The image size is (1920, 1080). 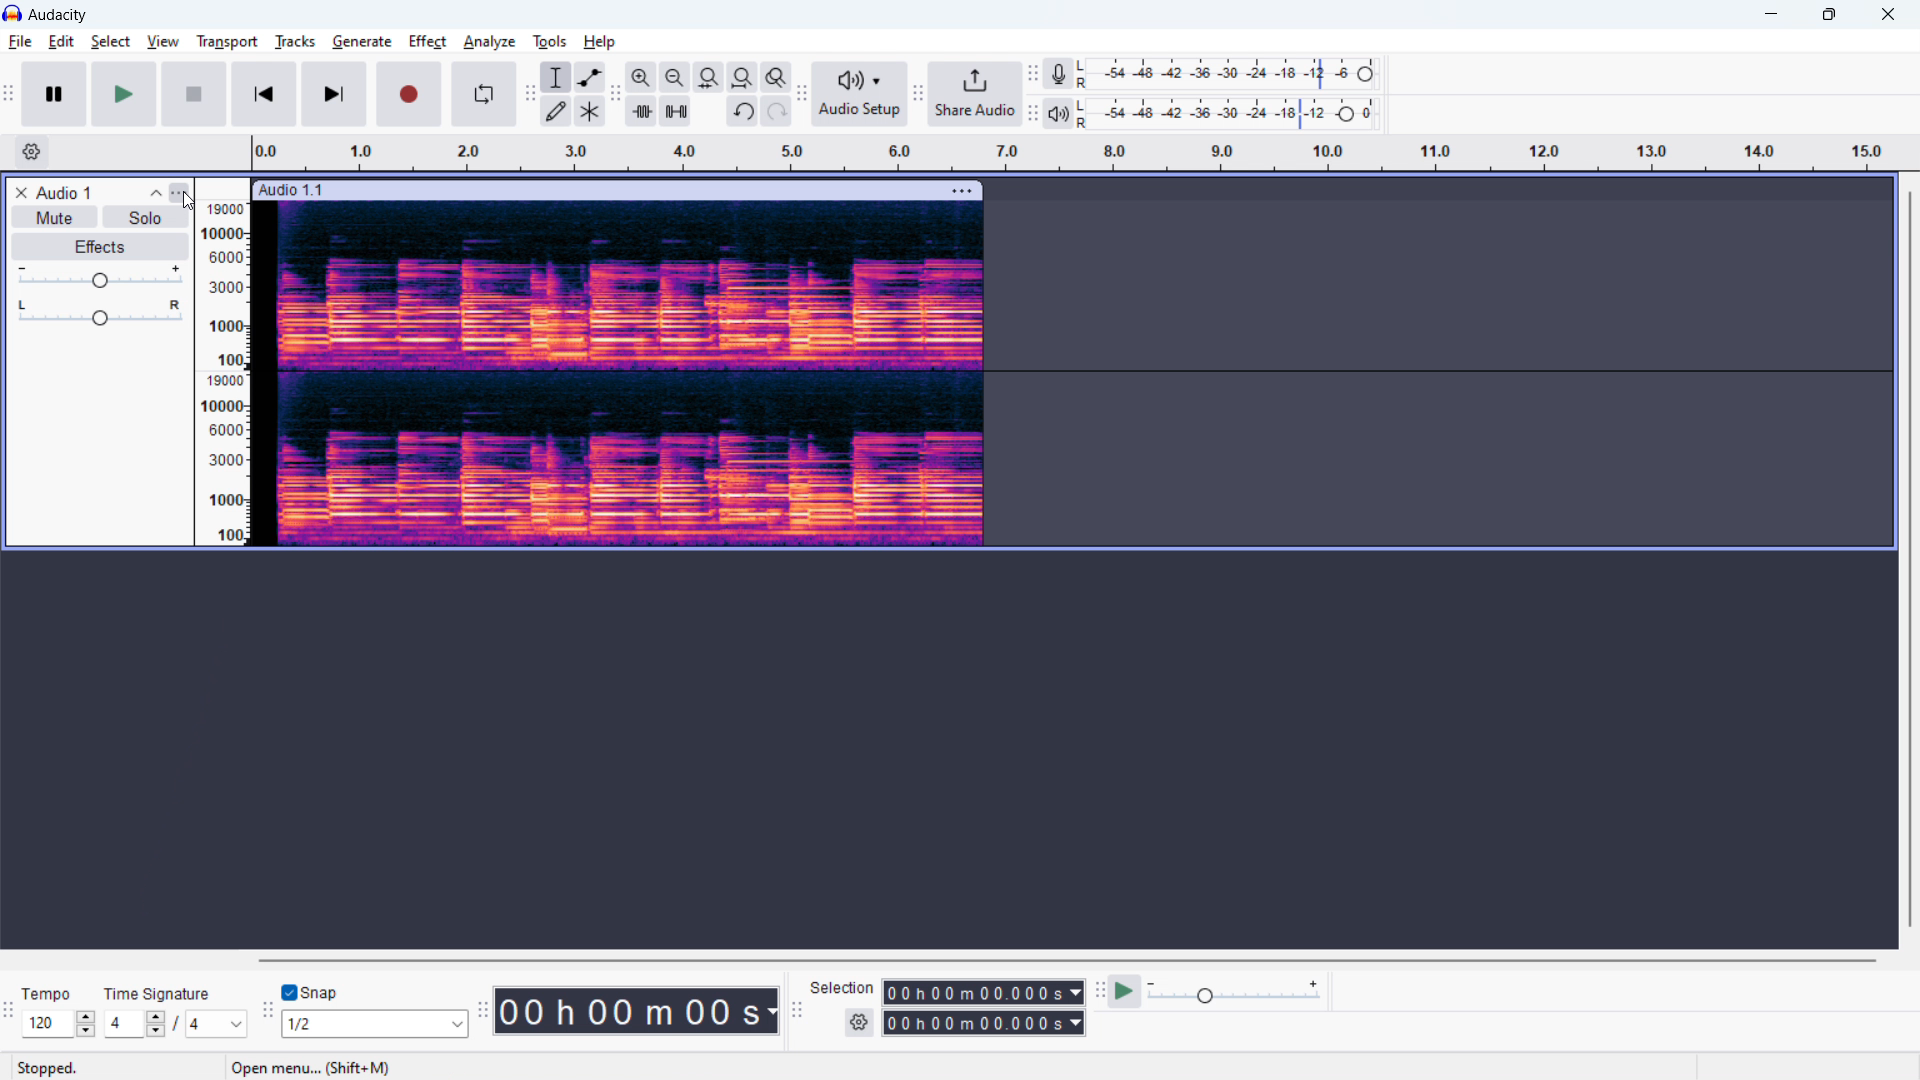 What do you see at coordinates (483, 1013) in the screenshot?
I see `time toolbar` at bounding box center [483, 1013].